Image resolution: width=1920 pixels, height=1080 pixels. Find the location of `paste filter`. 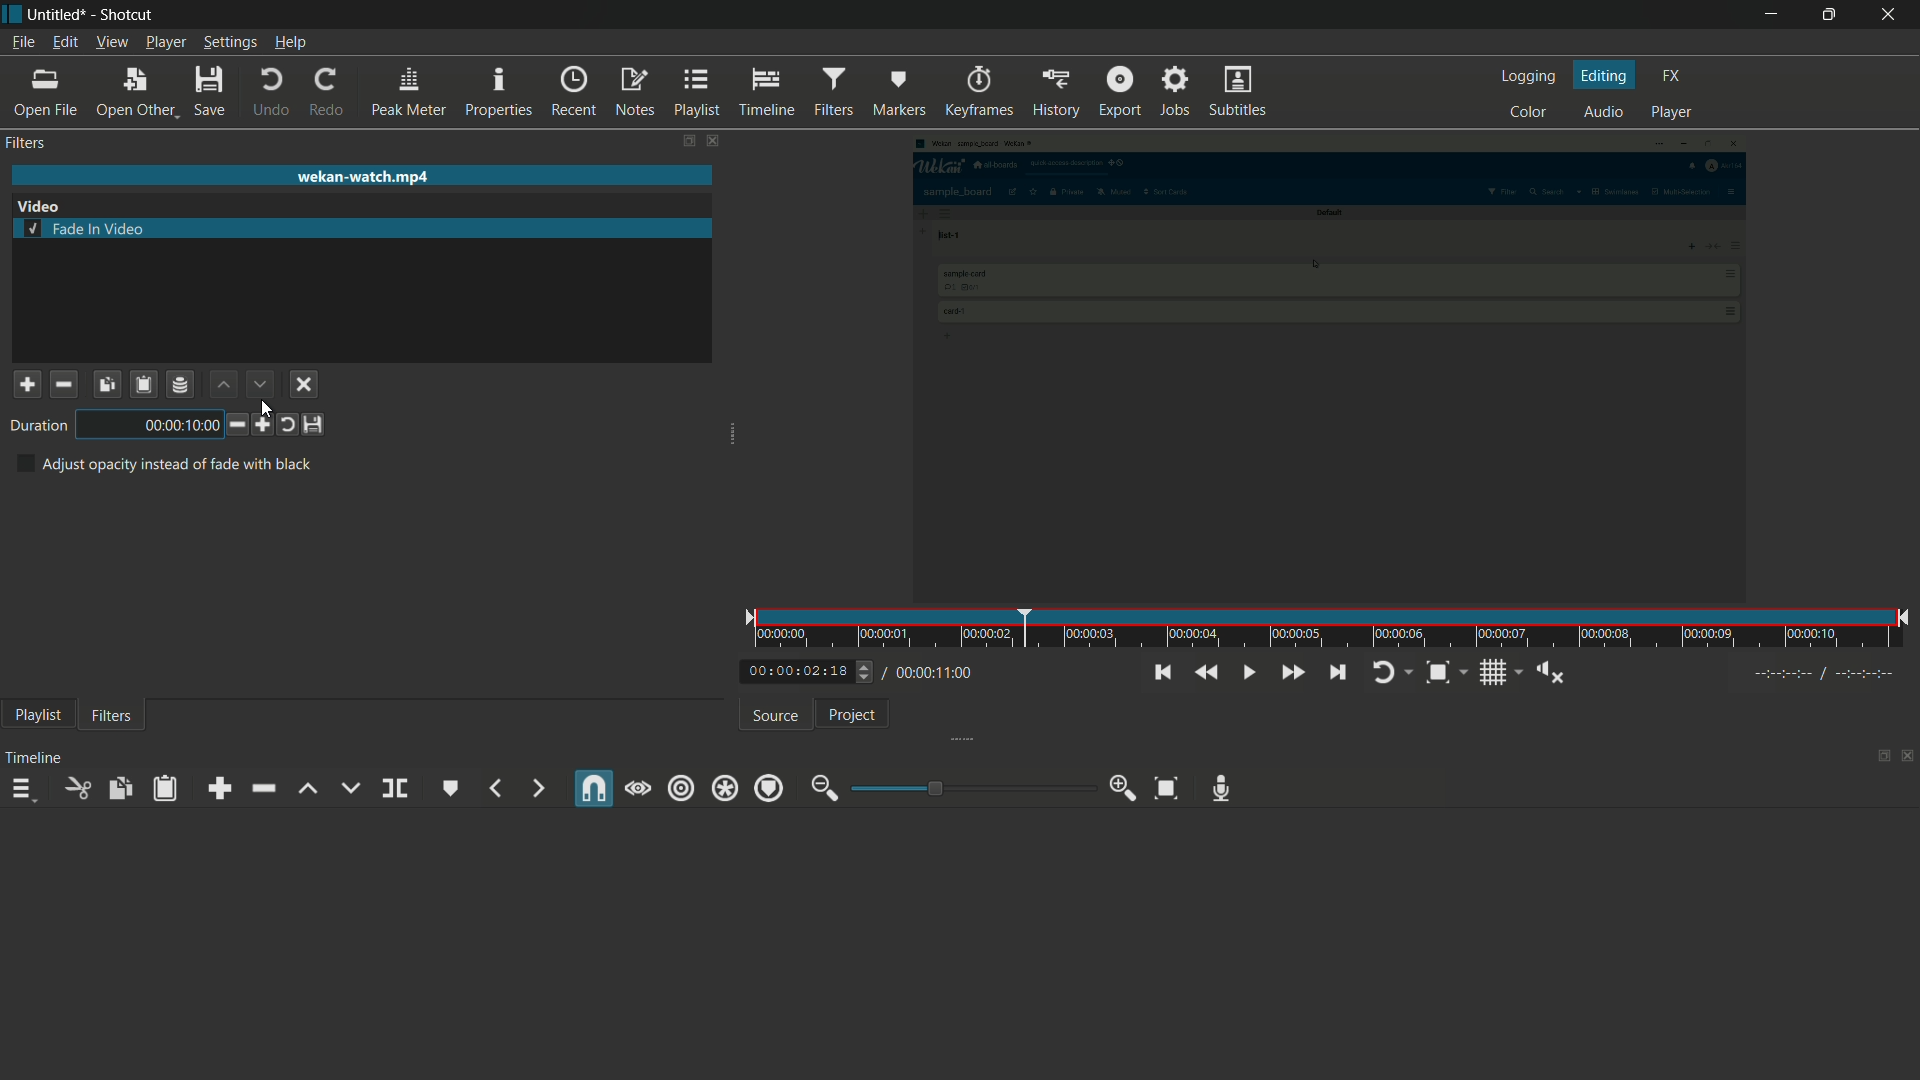

paste filter is located at coordinates (145, 384).